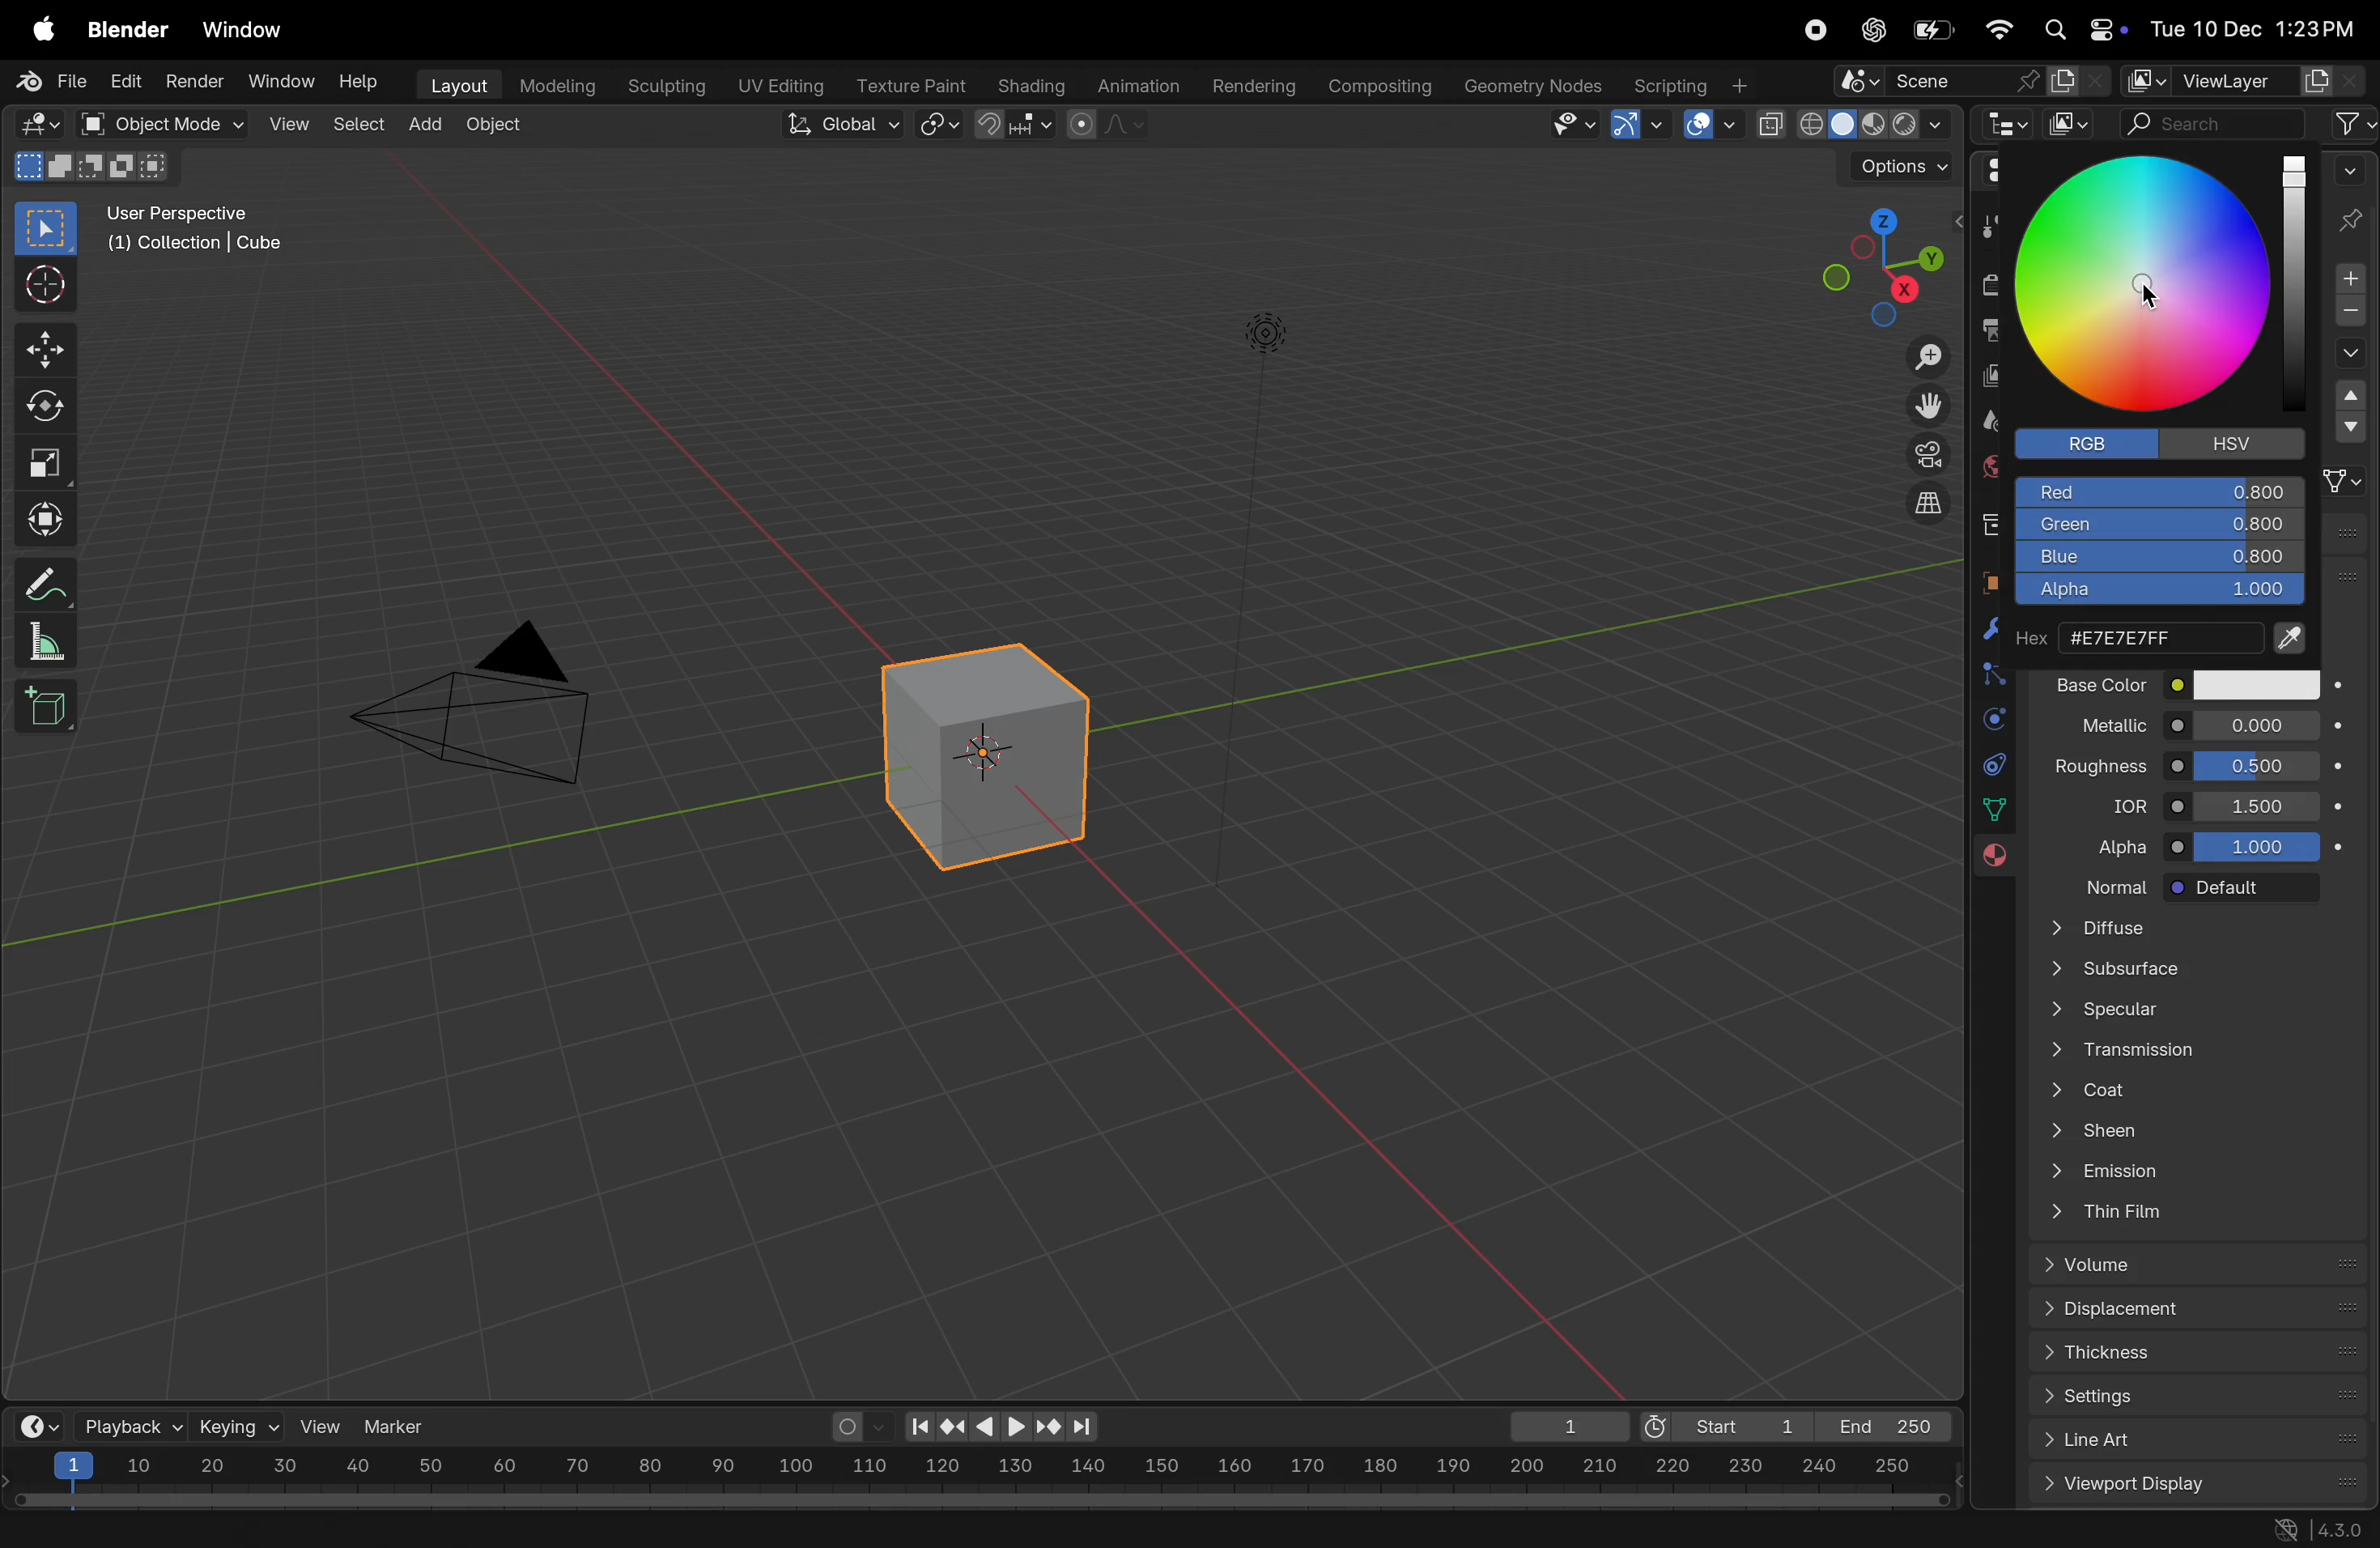 The height and width of the screenshot is (1548, 2380). I want to click on orthographic view, so click(1931, 502).